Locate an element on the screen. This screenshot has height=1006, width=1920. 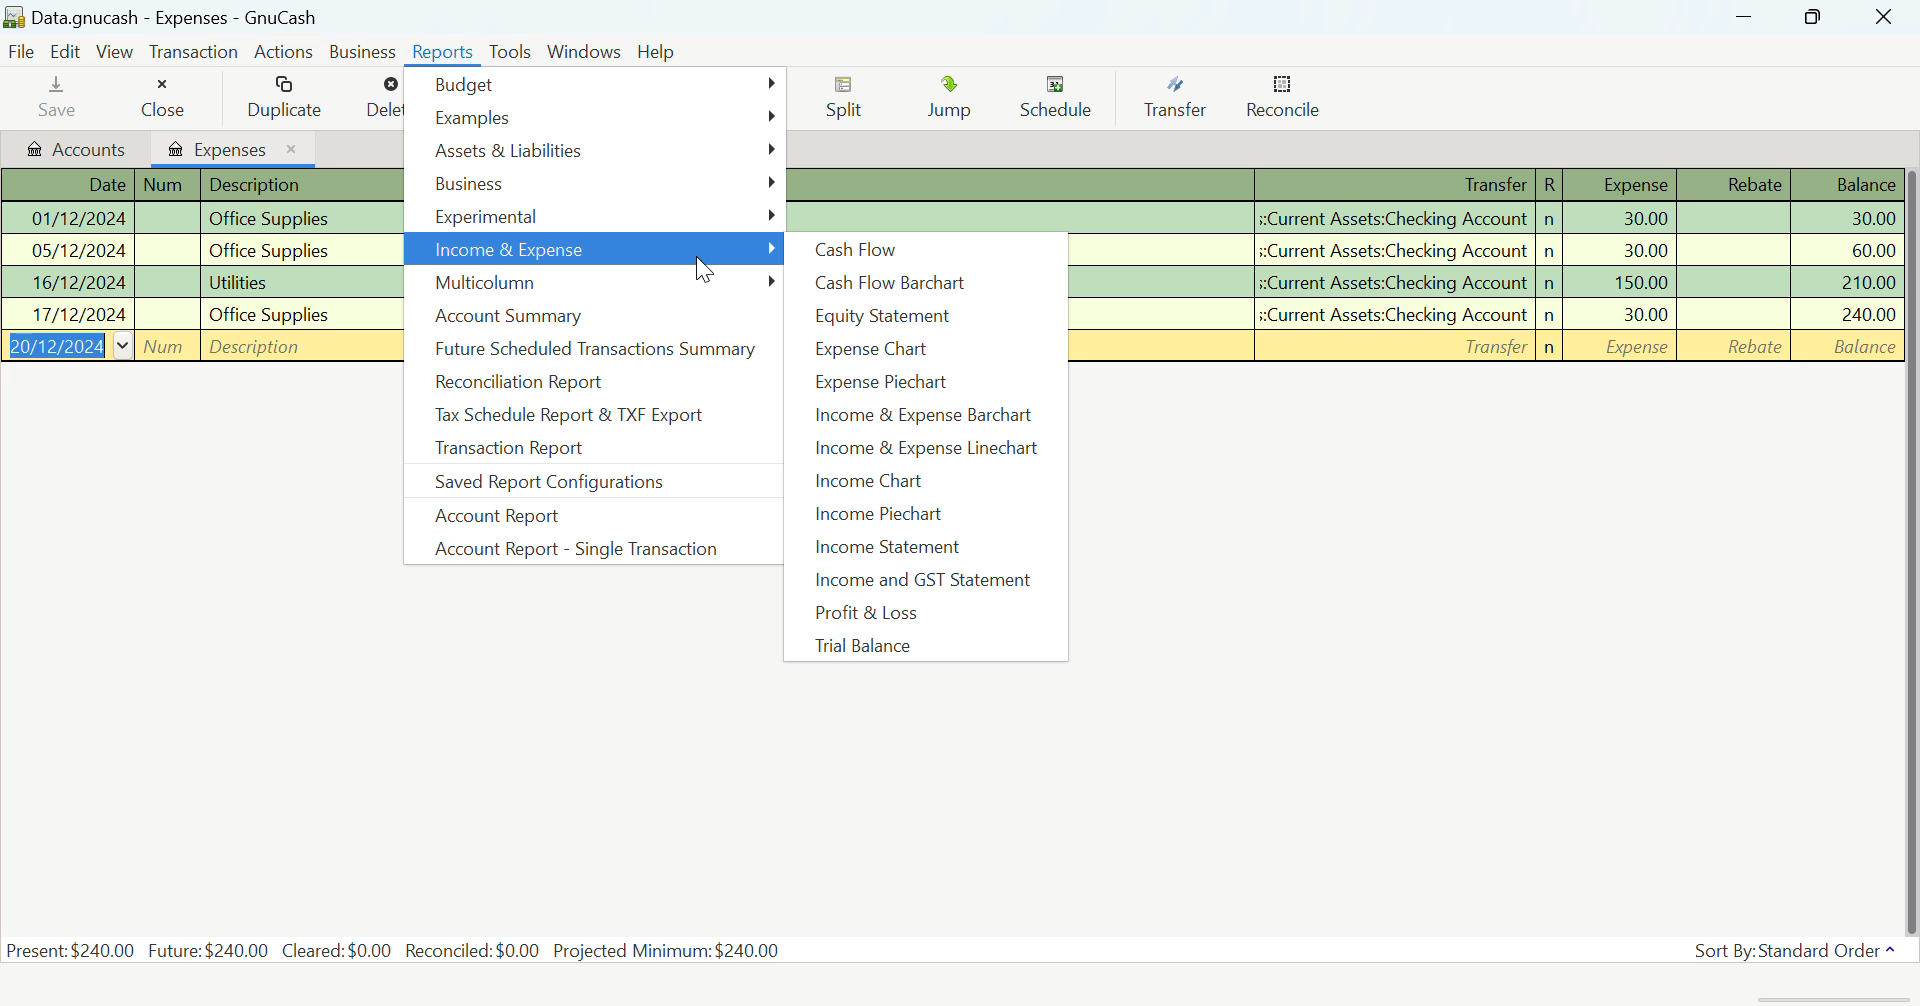
Save is located at coordinates (55, 101).